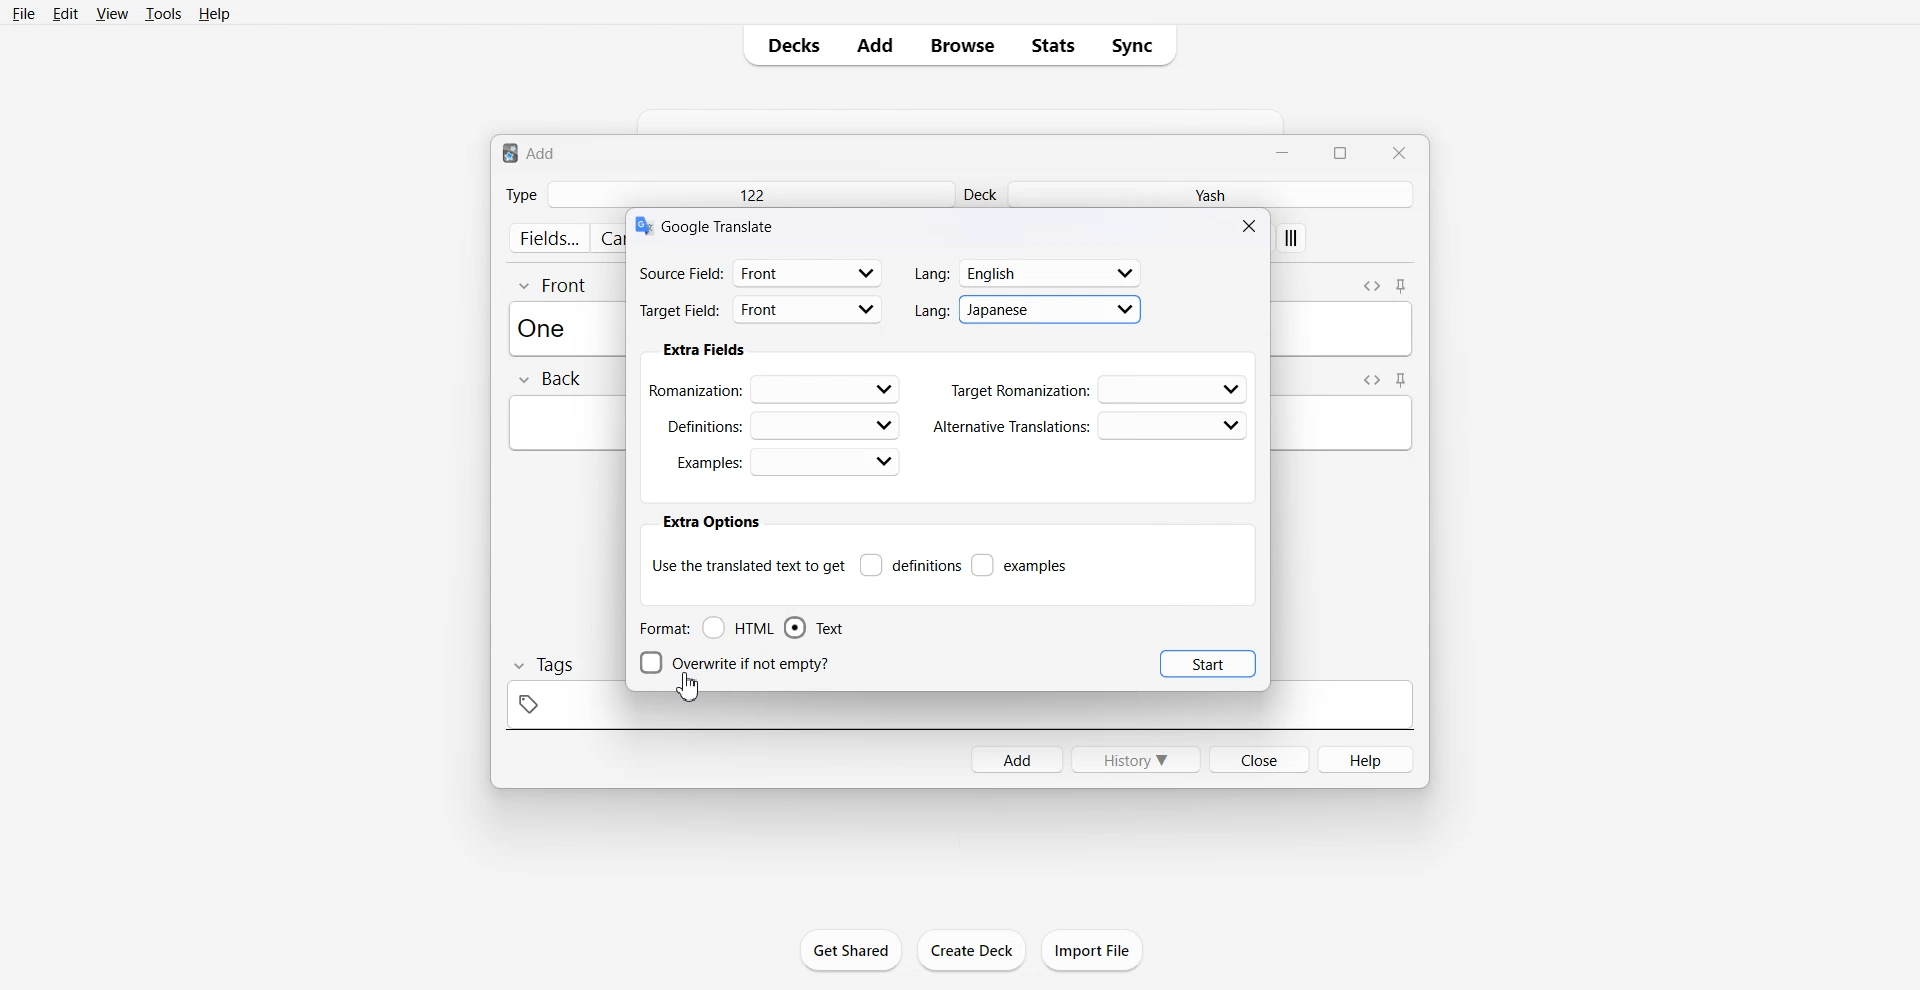  I want to click on Front, so click(554, 284).